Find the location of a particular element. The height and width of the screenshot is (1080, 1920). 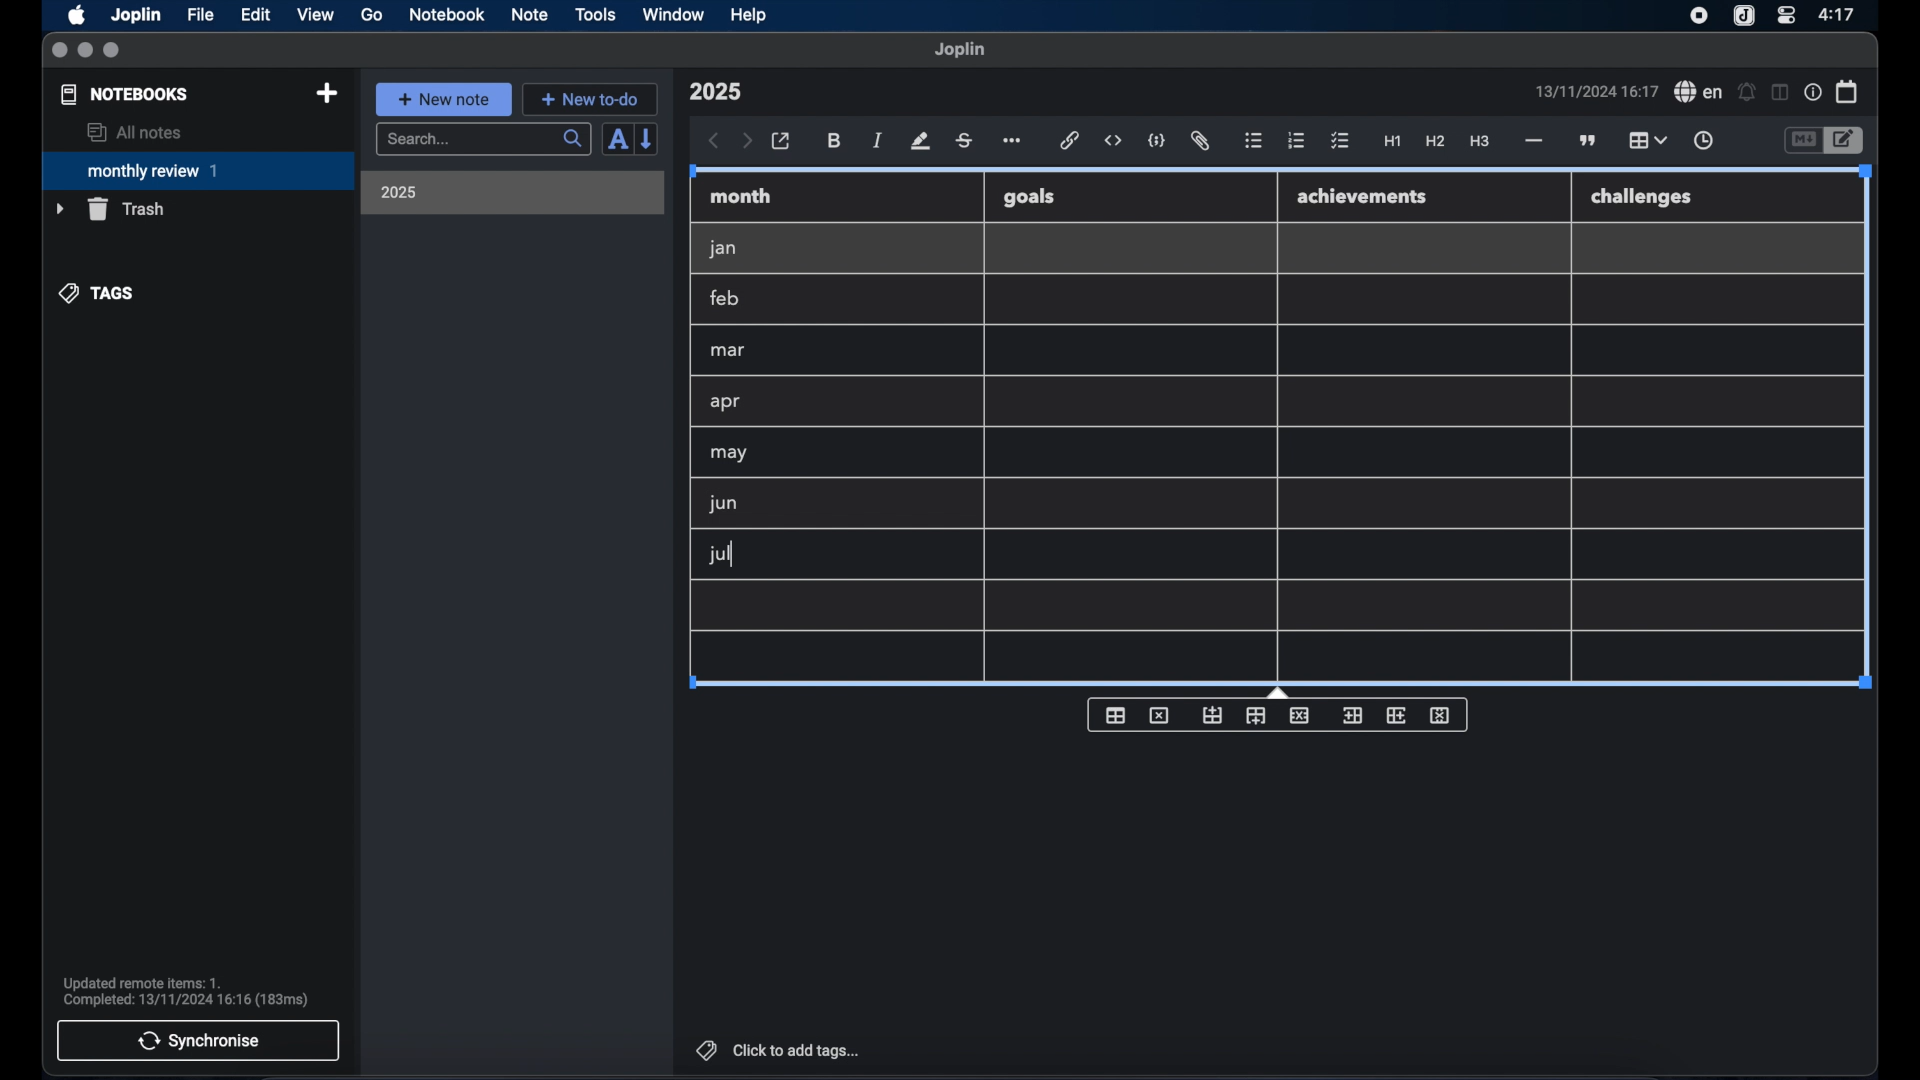

highlight is located at coordinates (920, 141).